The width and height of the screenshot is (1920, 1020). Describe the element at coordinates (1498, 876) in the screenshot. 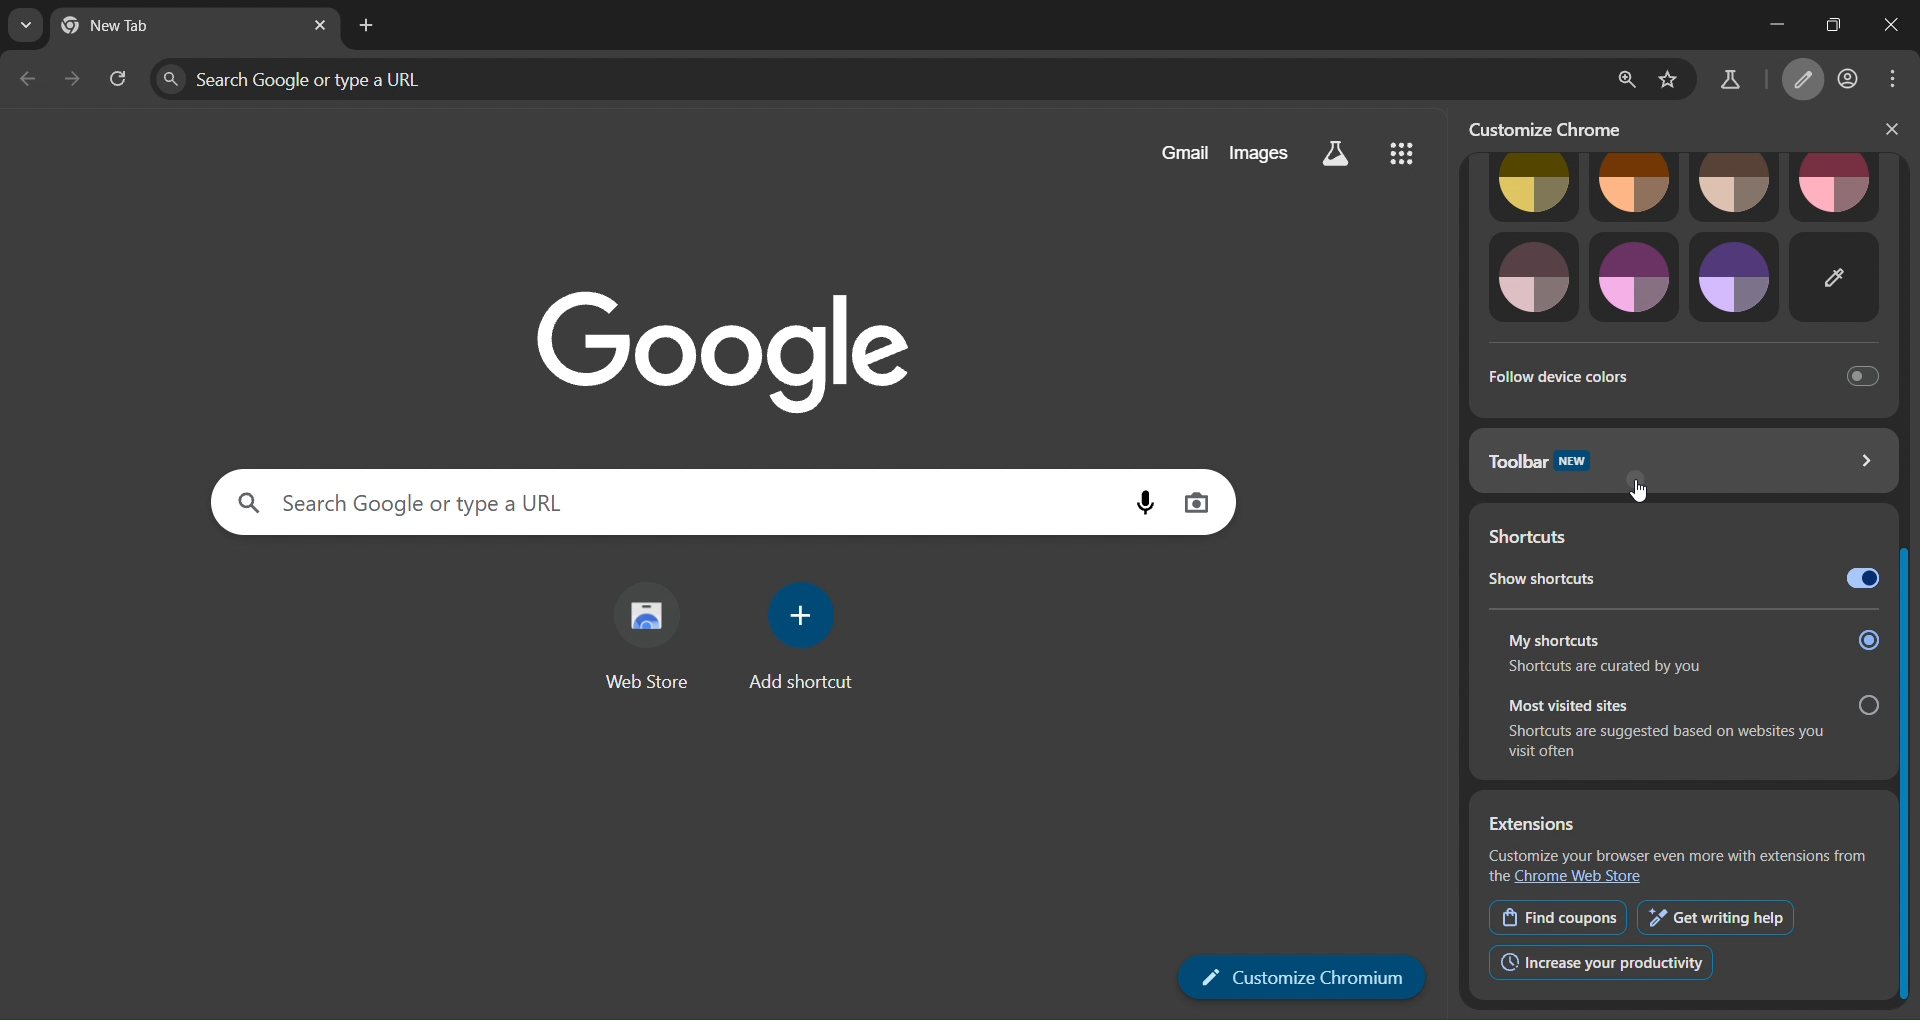

I see `the` at that location.